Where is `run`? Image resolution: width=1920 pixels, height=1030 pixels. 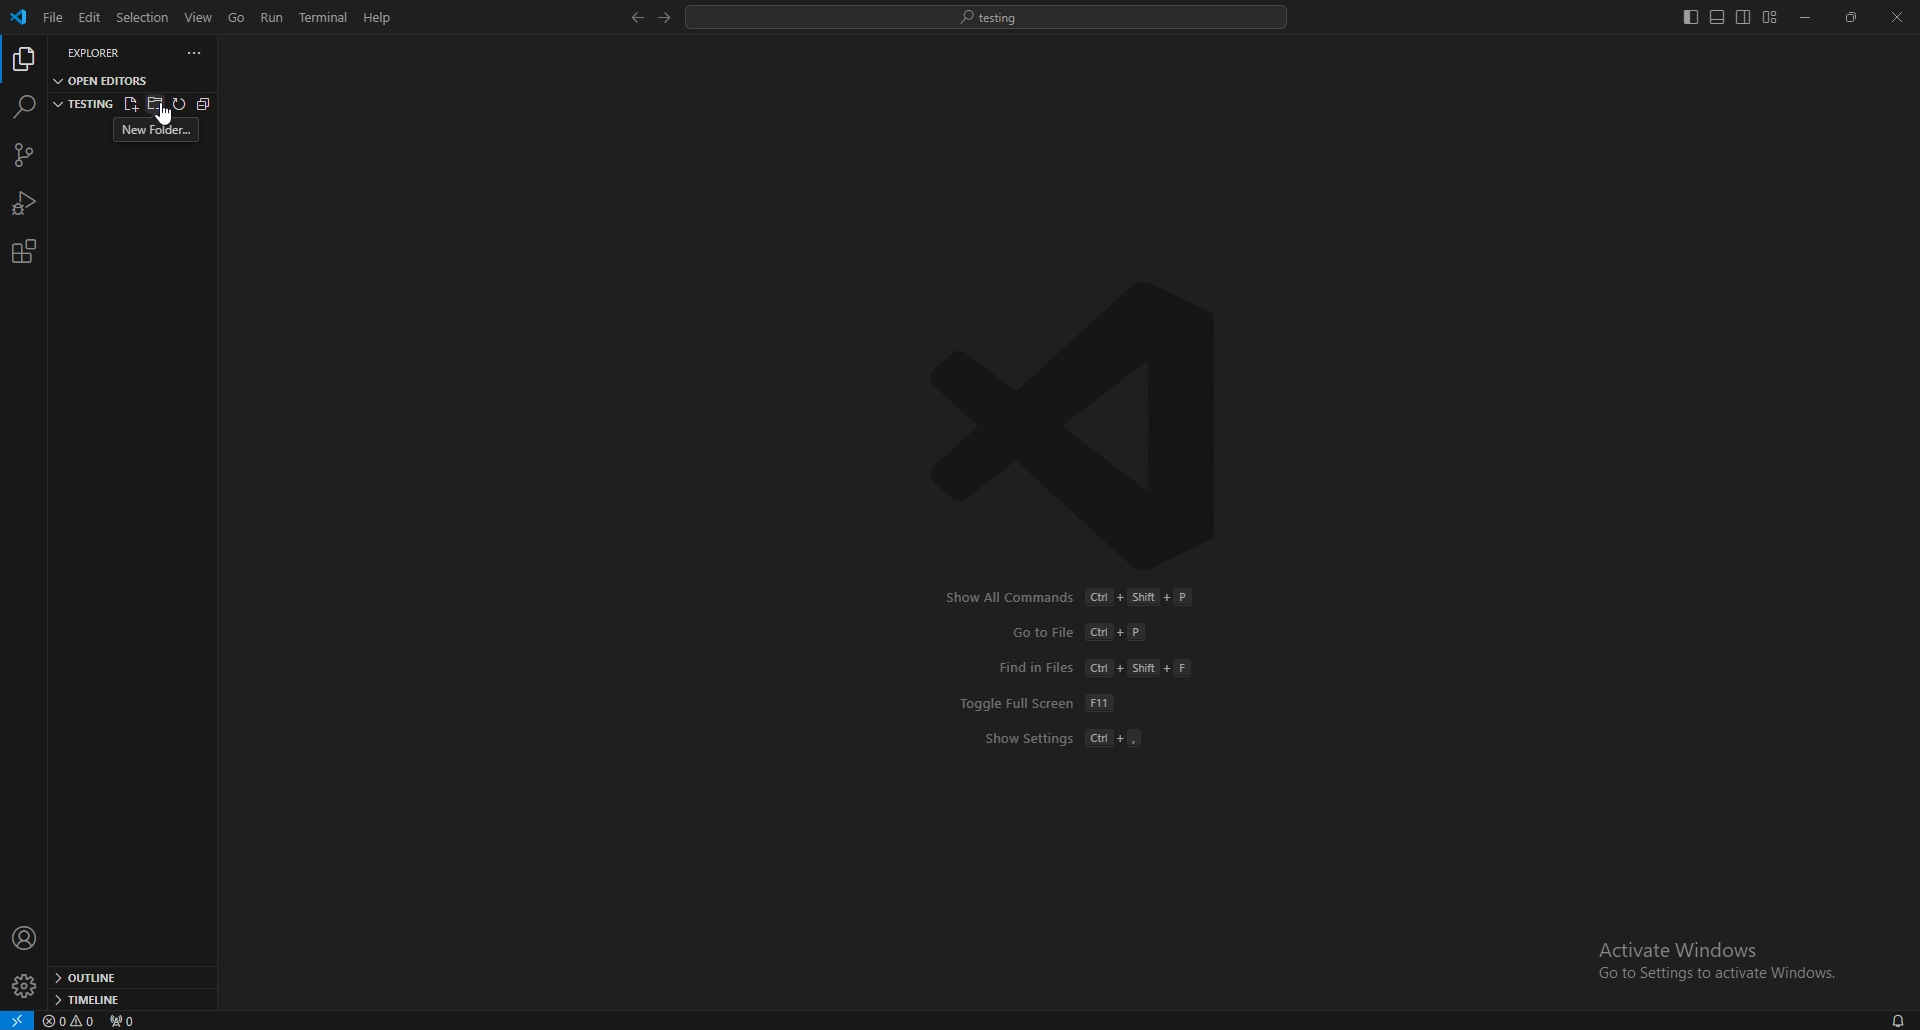 run is located at coordinates (274, 17).